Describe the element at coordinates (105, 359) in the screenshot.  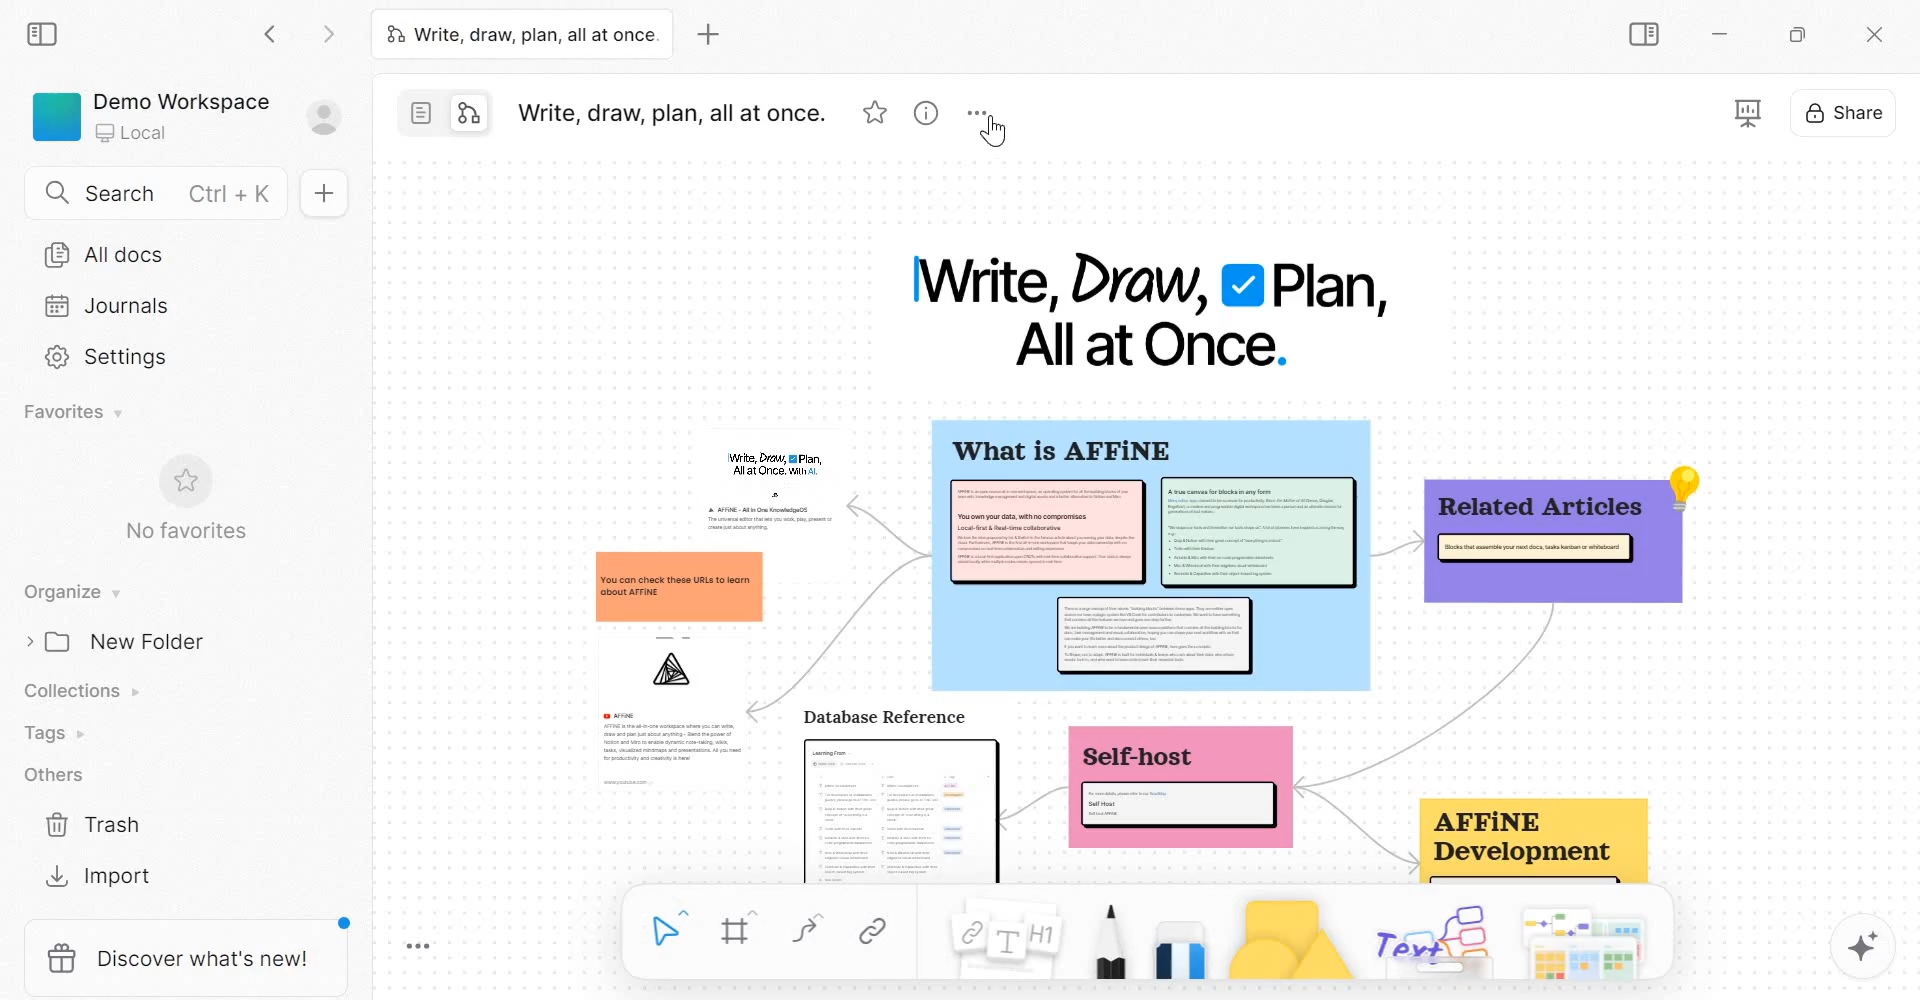
I see `Settings` at that location.